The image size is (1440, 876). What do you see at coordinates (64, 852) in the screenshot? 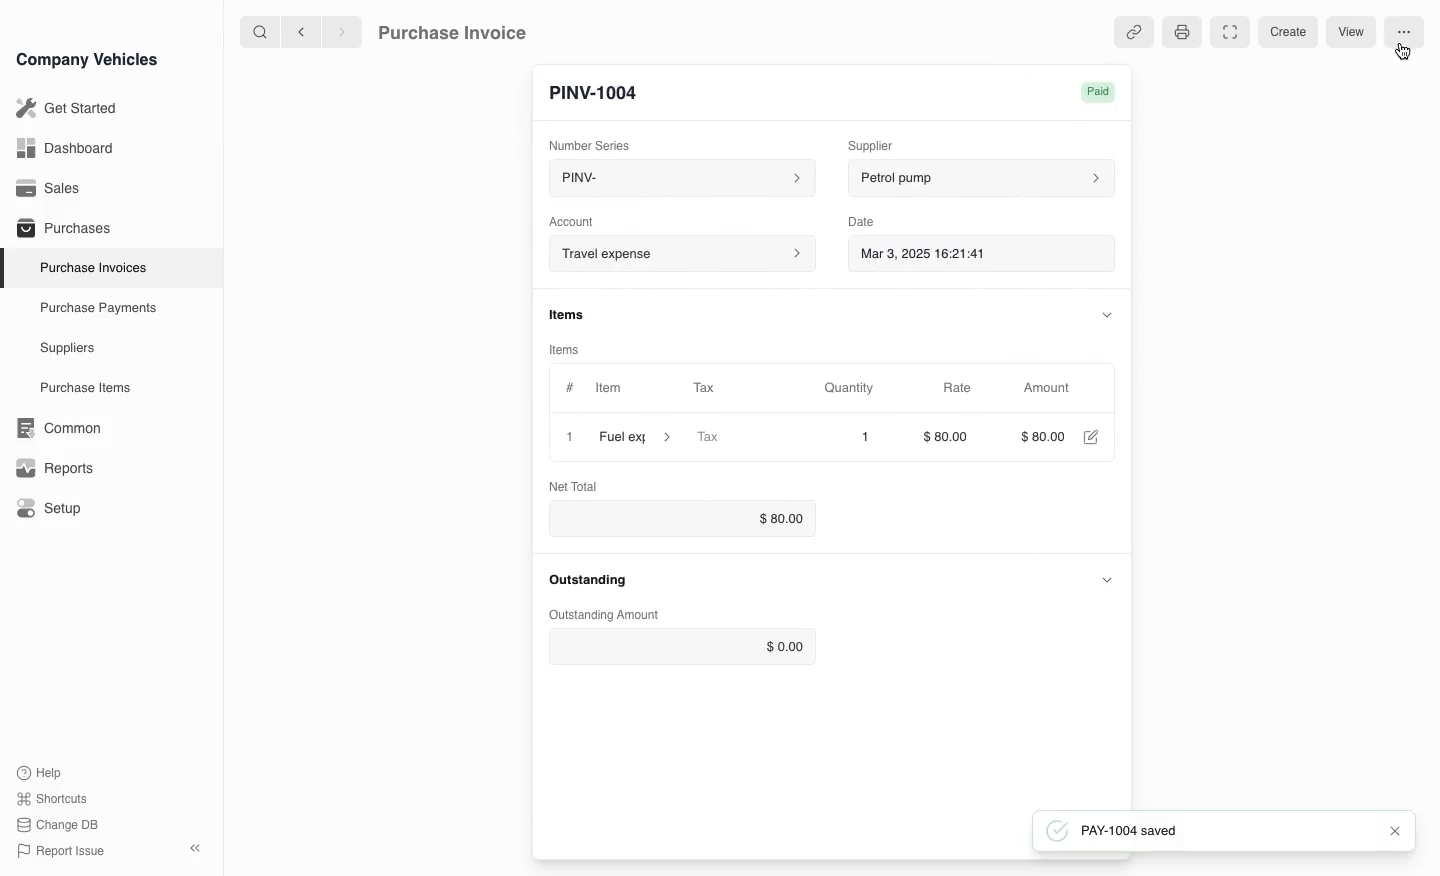
I see `Report issue` at bounding box center [64, 852].